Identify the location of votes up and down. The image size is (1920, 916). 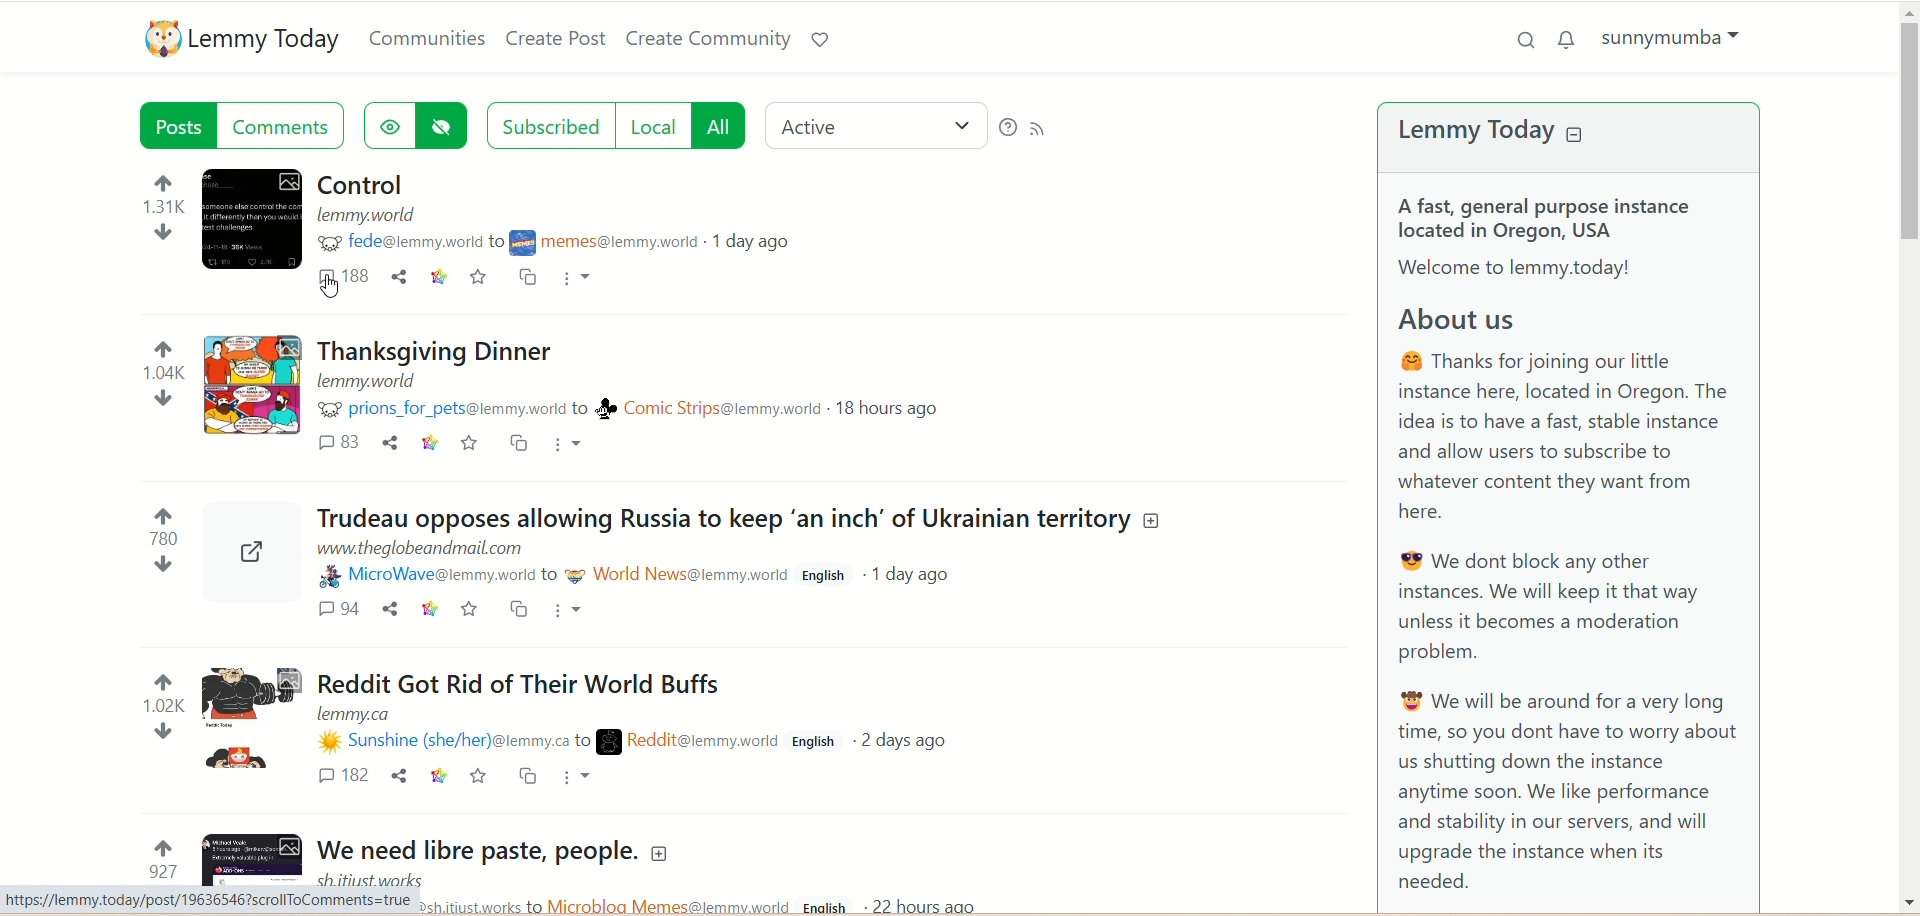
(144, 211).